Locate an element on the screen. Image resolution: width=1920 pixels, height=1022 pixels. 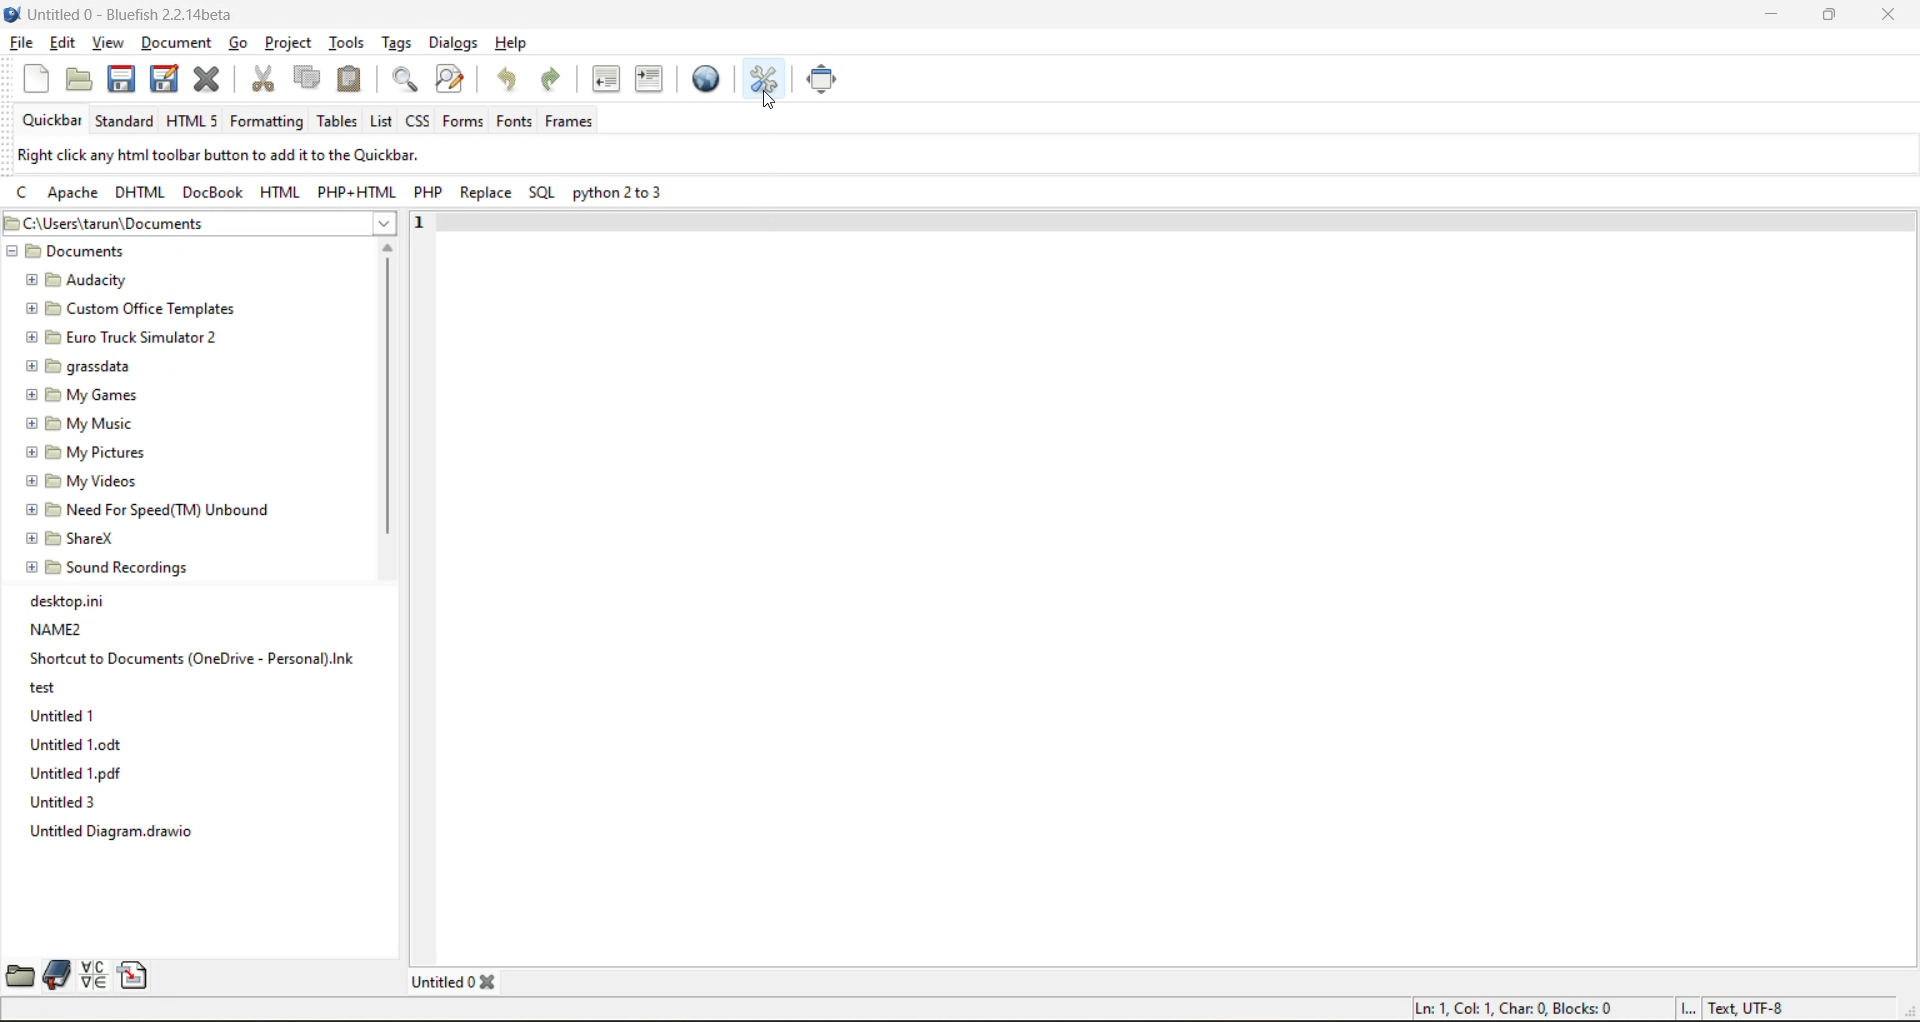
tabs is located at coordinates (459, 980).